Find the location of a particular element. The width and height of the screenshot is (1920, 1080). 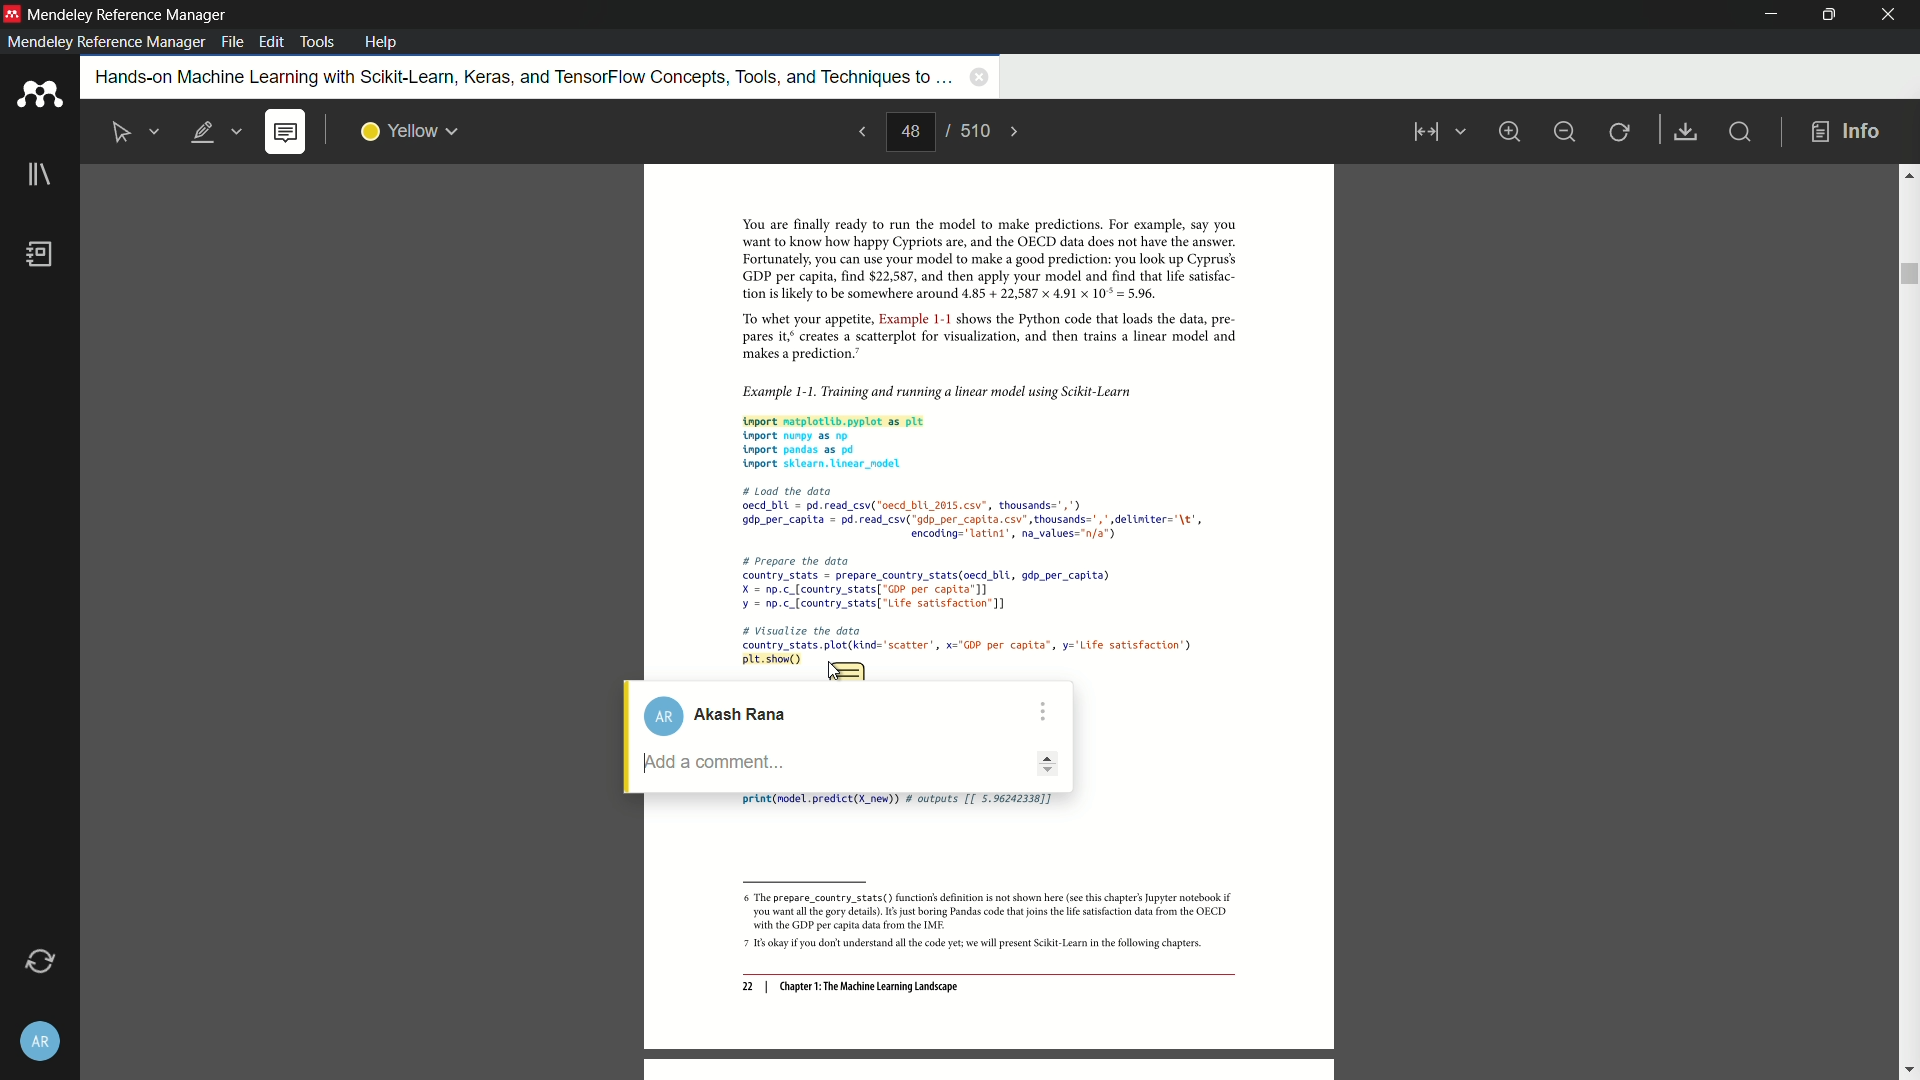

You are finally ready to run the model to make predictions. For example, say you
want to know how happy Cypriots are, and the OECD data does not have the answer.
Fortunately, you can use your model to make a good prediction: you look up Cyprus’
GDP per capita, find $22,587, and then apply your model and find that life satsfac-
tion is likely to be somewhere around 4.85 + 22,587 x 4.91 x 10° = 5.96.

“To whet your appetite, Example 1-1 shows the Python code that loads the data, pre
pares it creates a scatterplot for visualization, and then trains a linear model and
‘makes a prediction.” is located at coordinates (977, 290).